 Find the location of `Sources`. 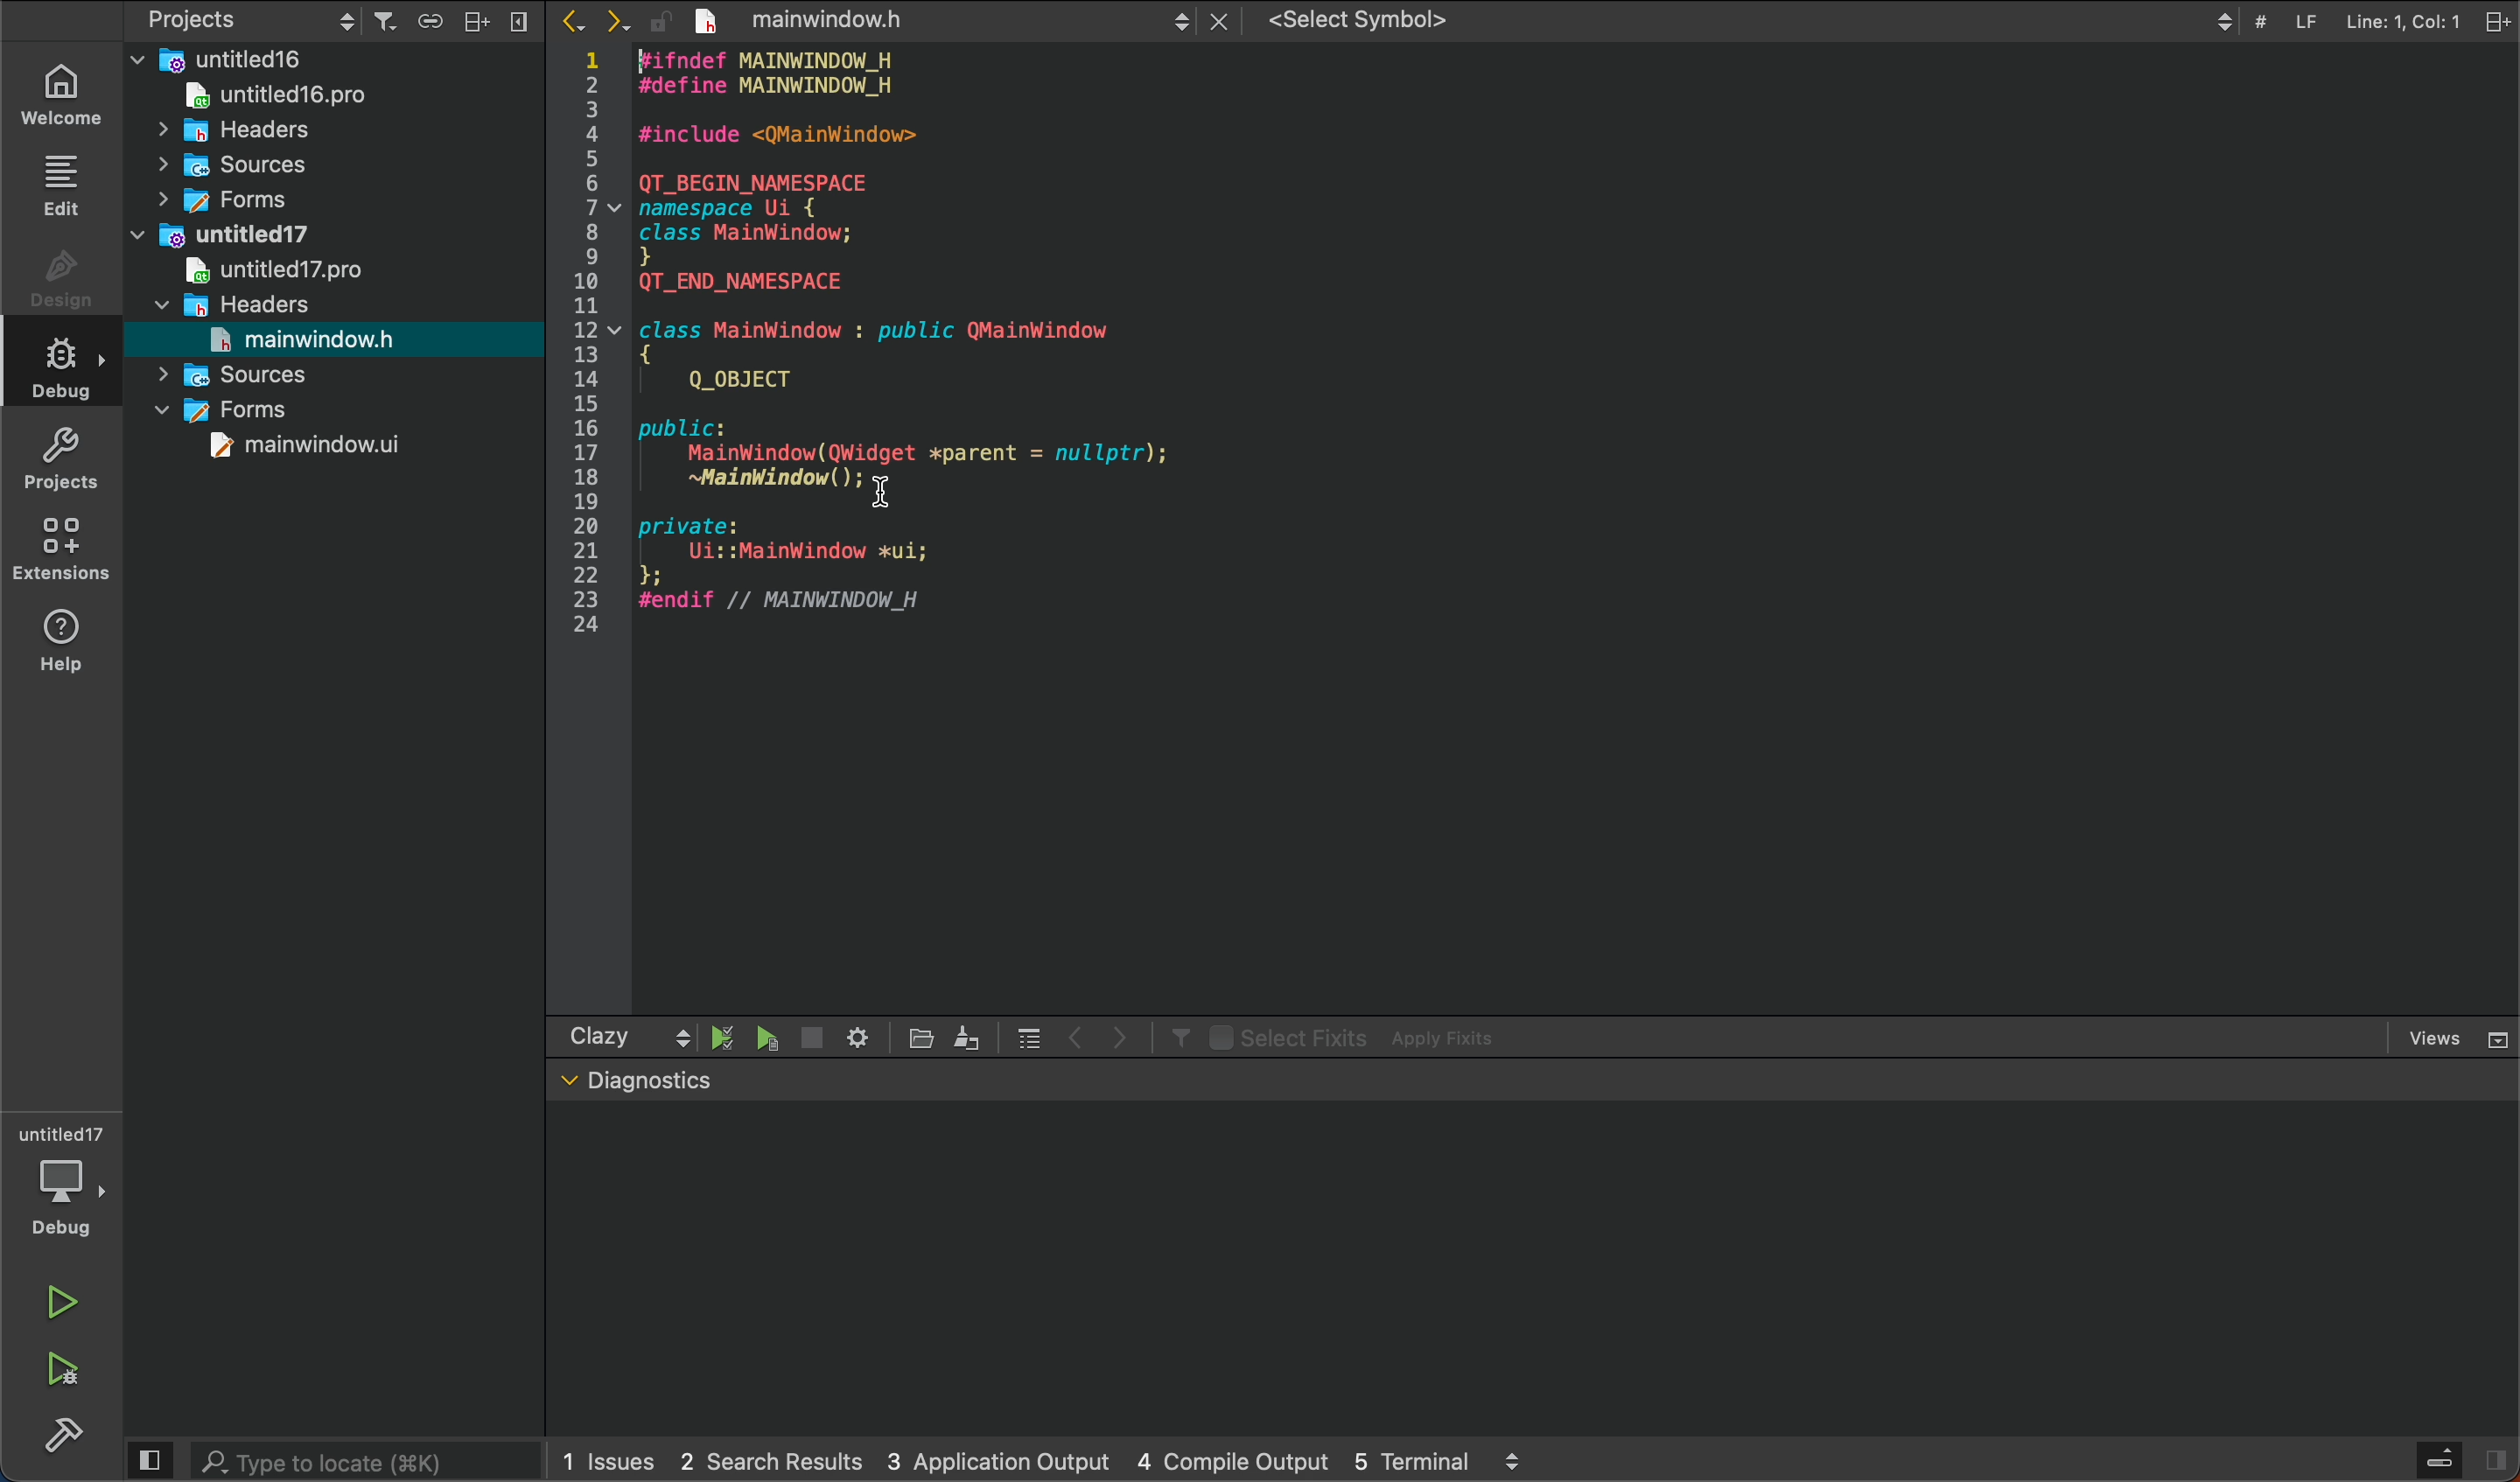

Sources is located at coordinates (241, 374).